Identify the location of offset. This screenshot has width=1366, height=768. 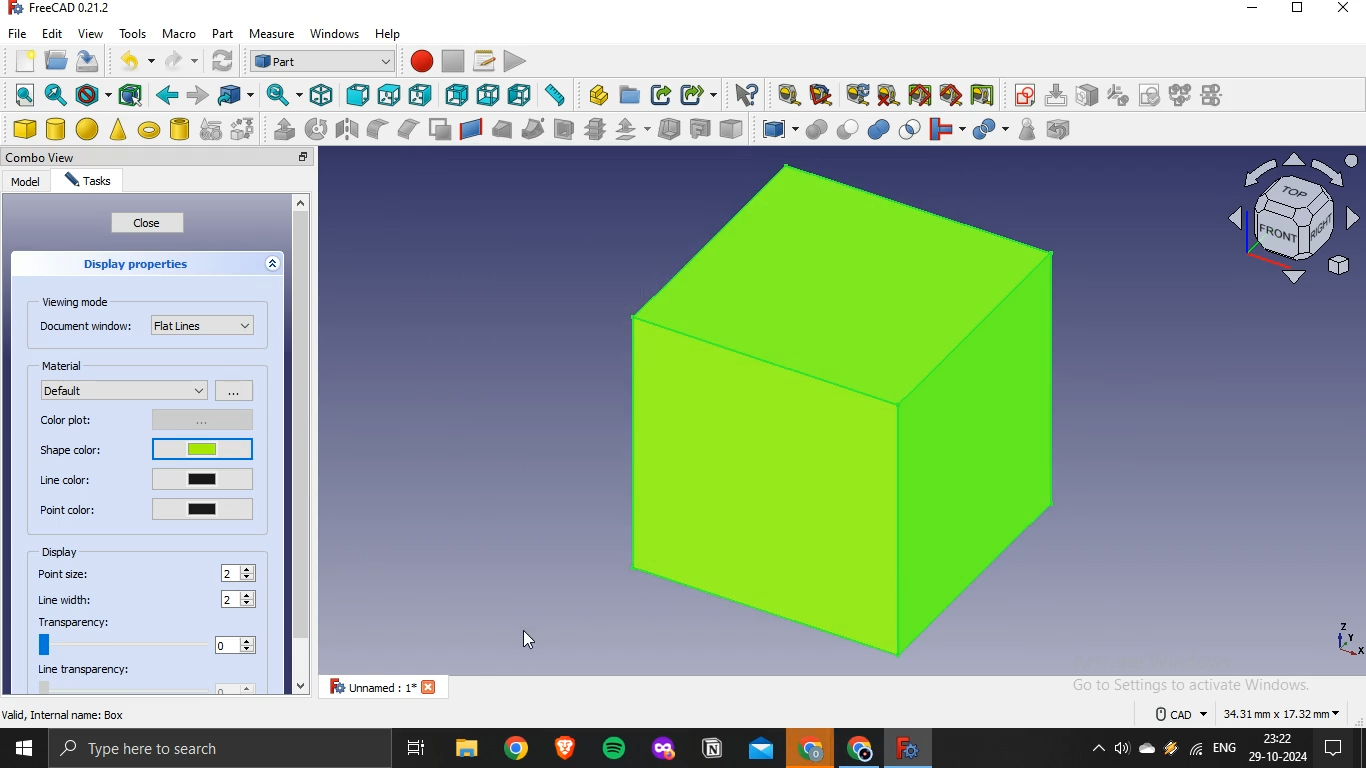
(631, 129).